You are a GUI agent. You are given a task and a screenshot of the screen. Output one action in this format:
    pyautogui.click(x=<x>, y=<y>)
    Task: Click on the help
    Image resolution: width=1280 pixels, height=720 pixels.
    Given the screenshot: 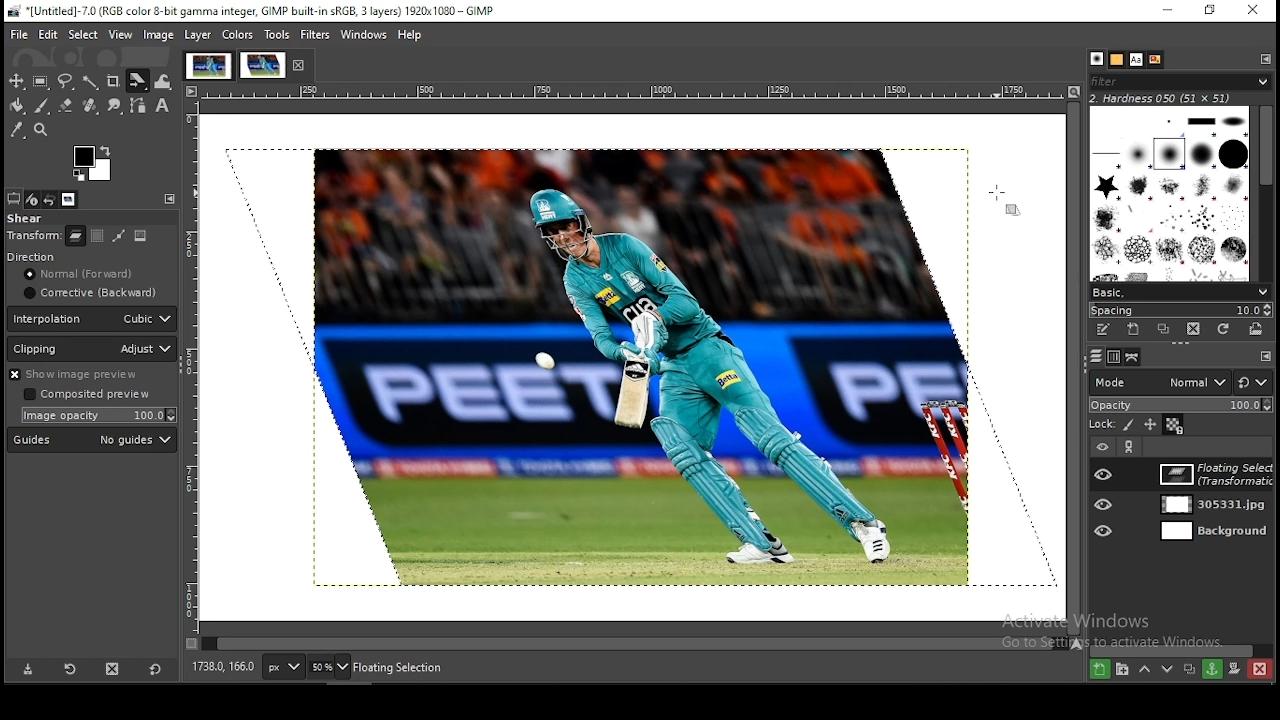 What is the action you would take?
    pyautogui.click(x=411, y=35)
    